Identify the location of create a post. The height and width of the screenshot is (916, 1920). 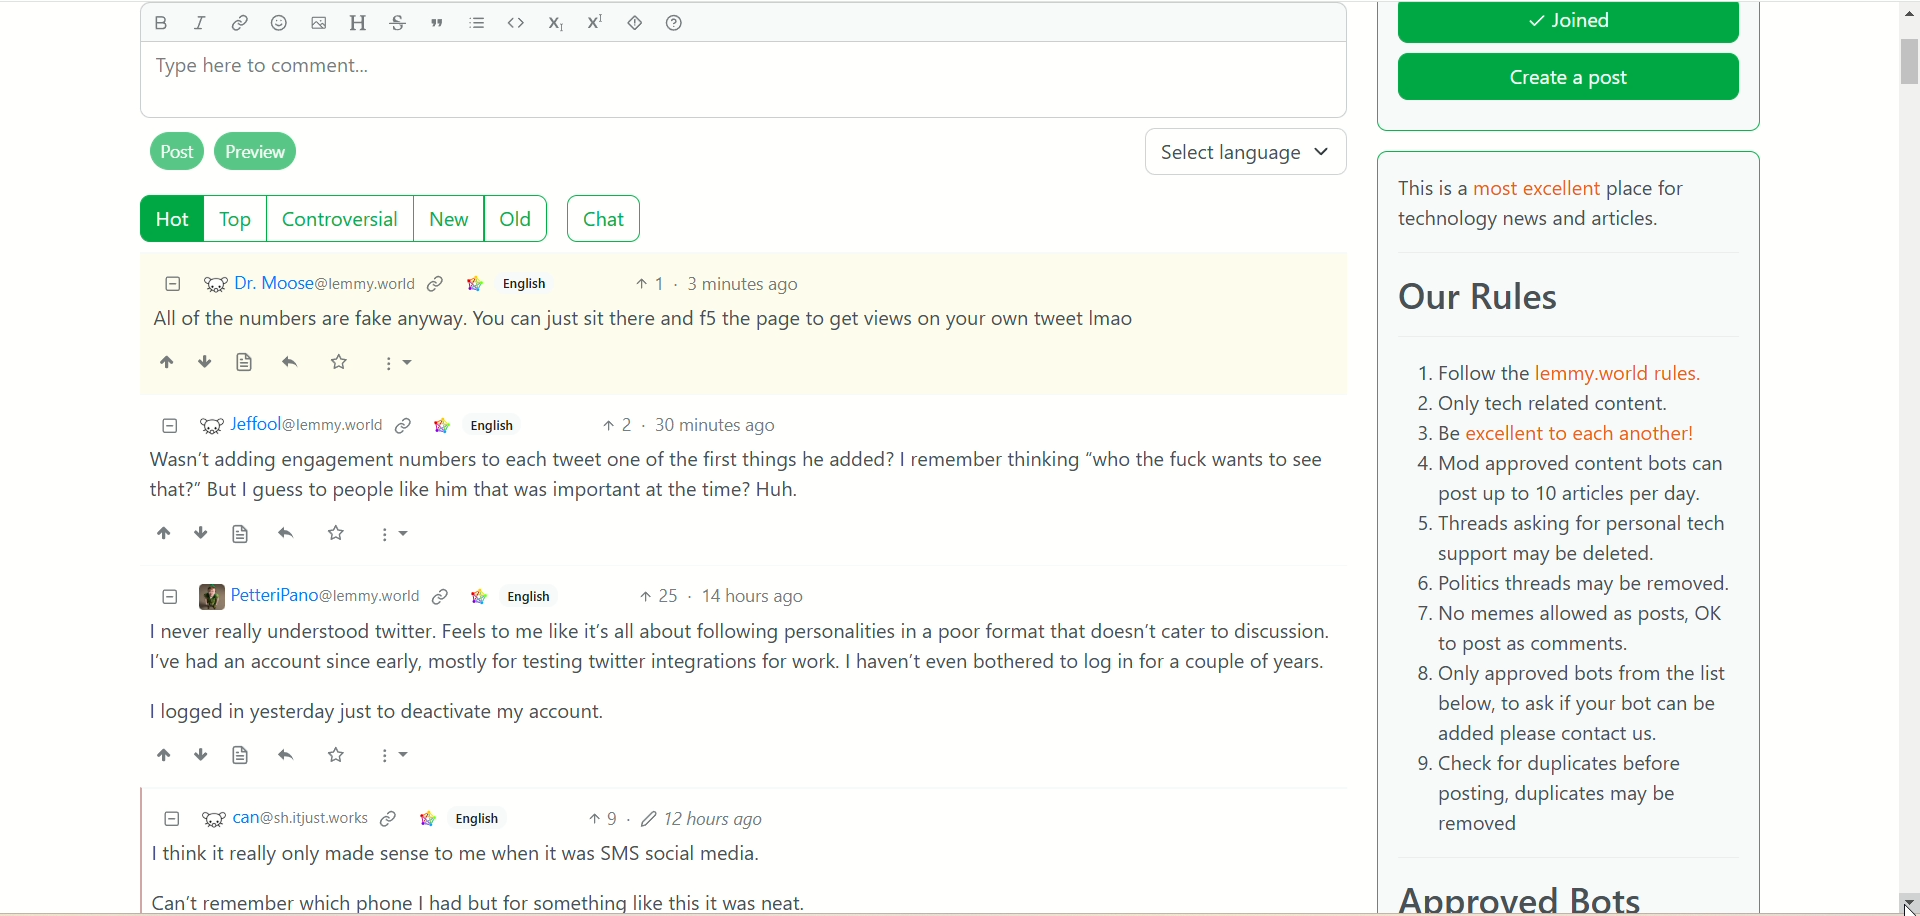
(1569, 81).